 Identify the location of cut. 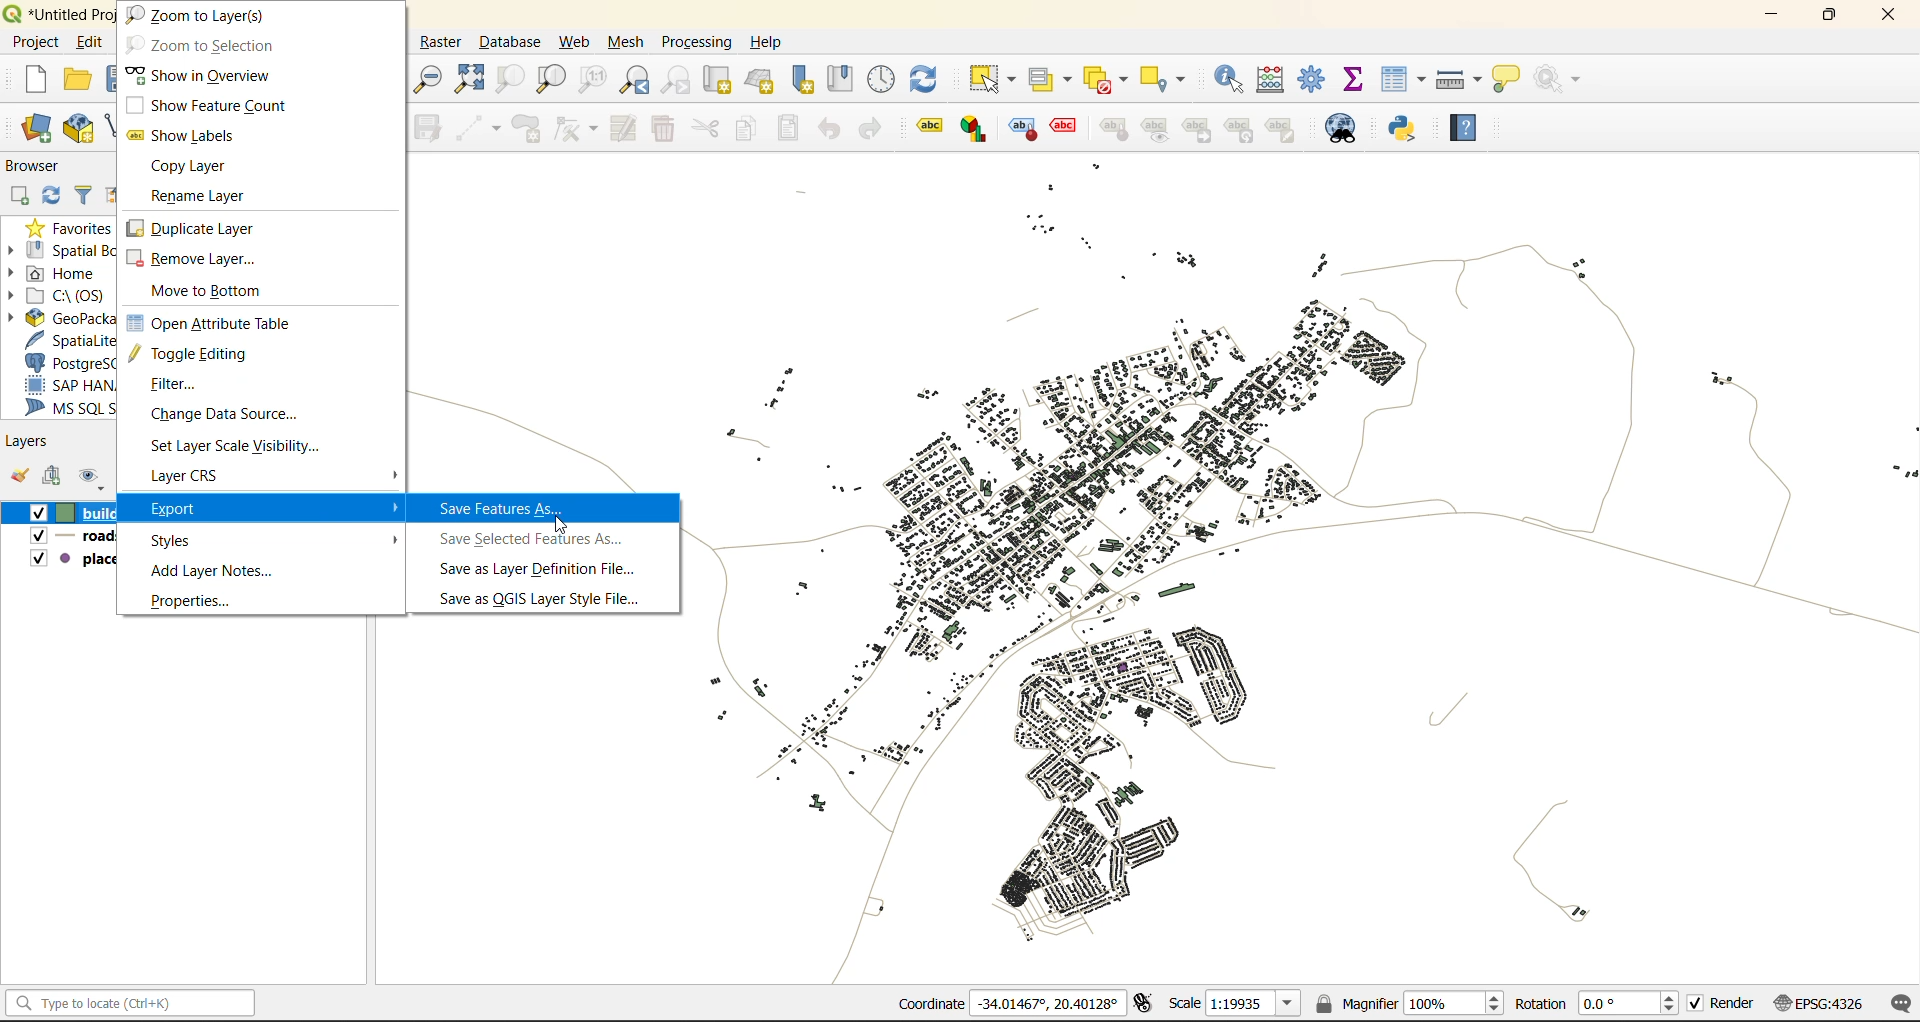
(704, 126).